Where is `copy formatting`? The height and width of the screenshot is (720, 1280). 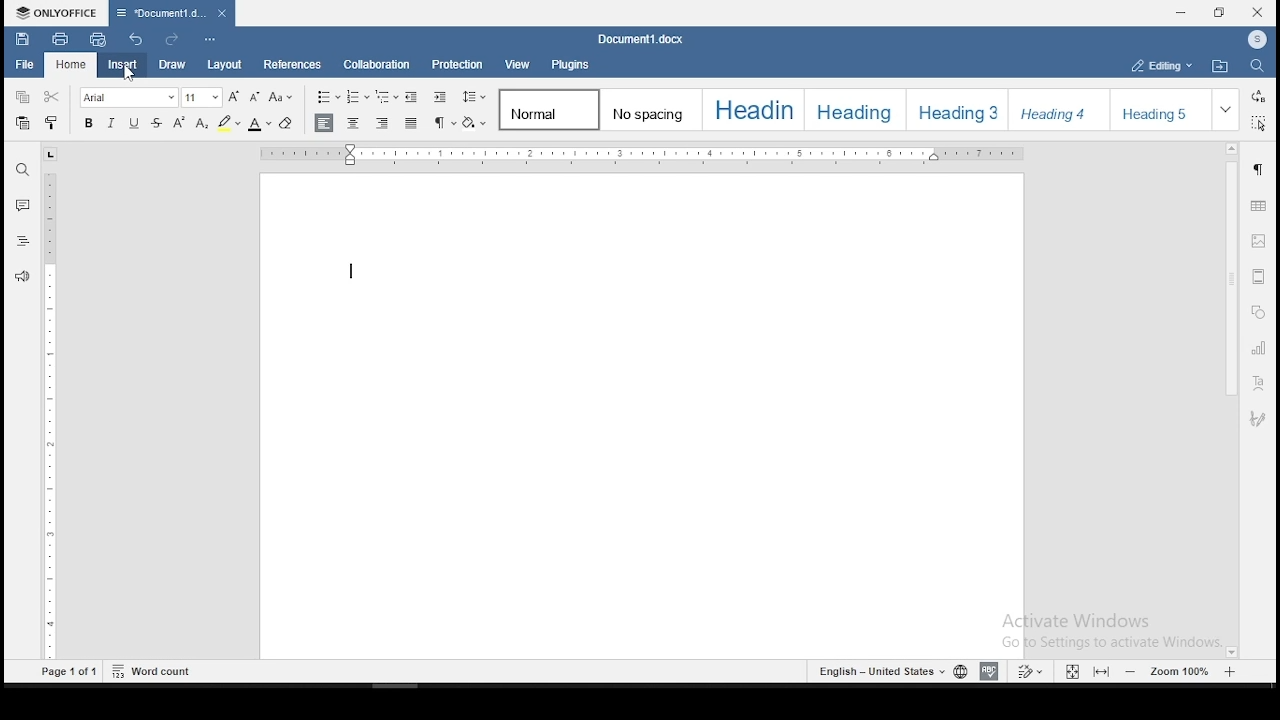
copy formatting is located at coordinates (54, 122).